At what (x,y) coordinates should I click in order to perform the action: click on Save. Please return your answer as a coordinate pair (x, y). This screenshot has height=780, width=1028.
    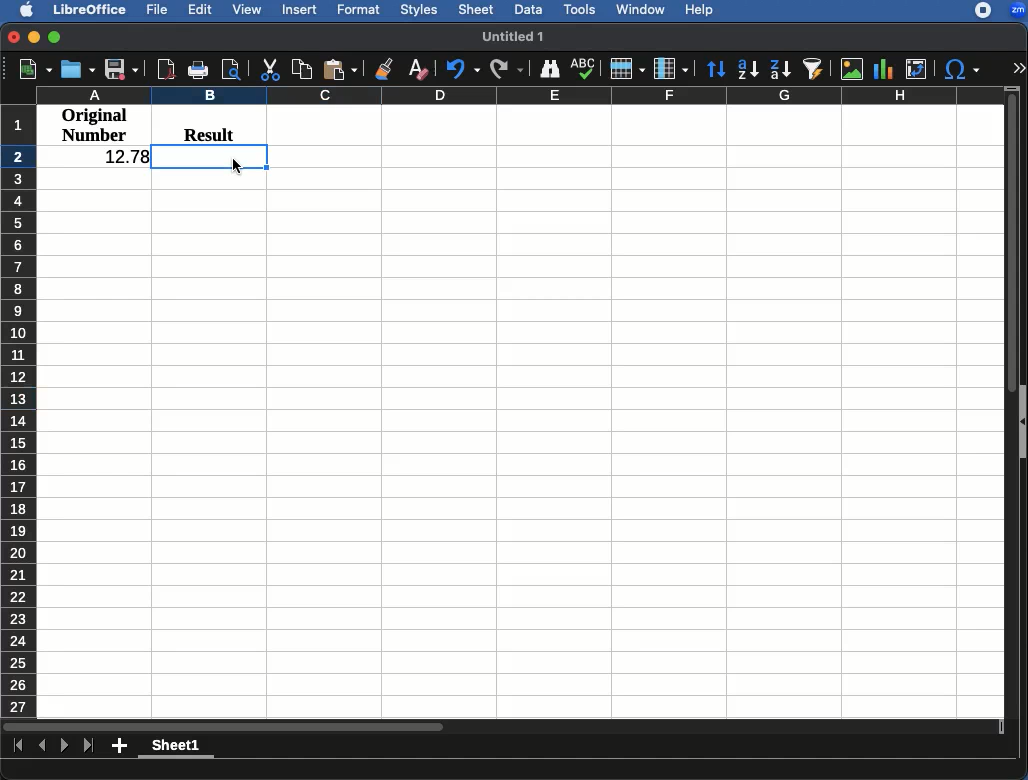
    Looking at the image, I should click on (122, 70).